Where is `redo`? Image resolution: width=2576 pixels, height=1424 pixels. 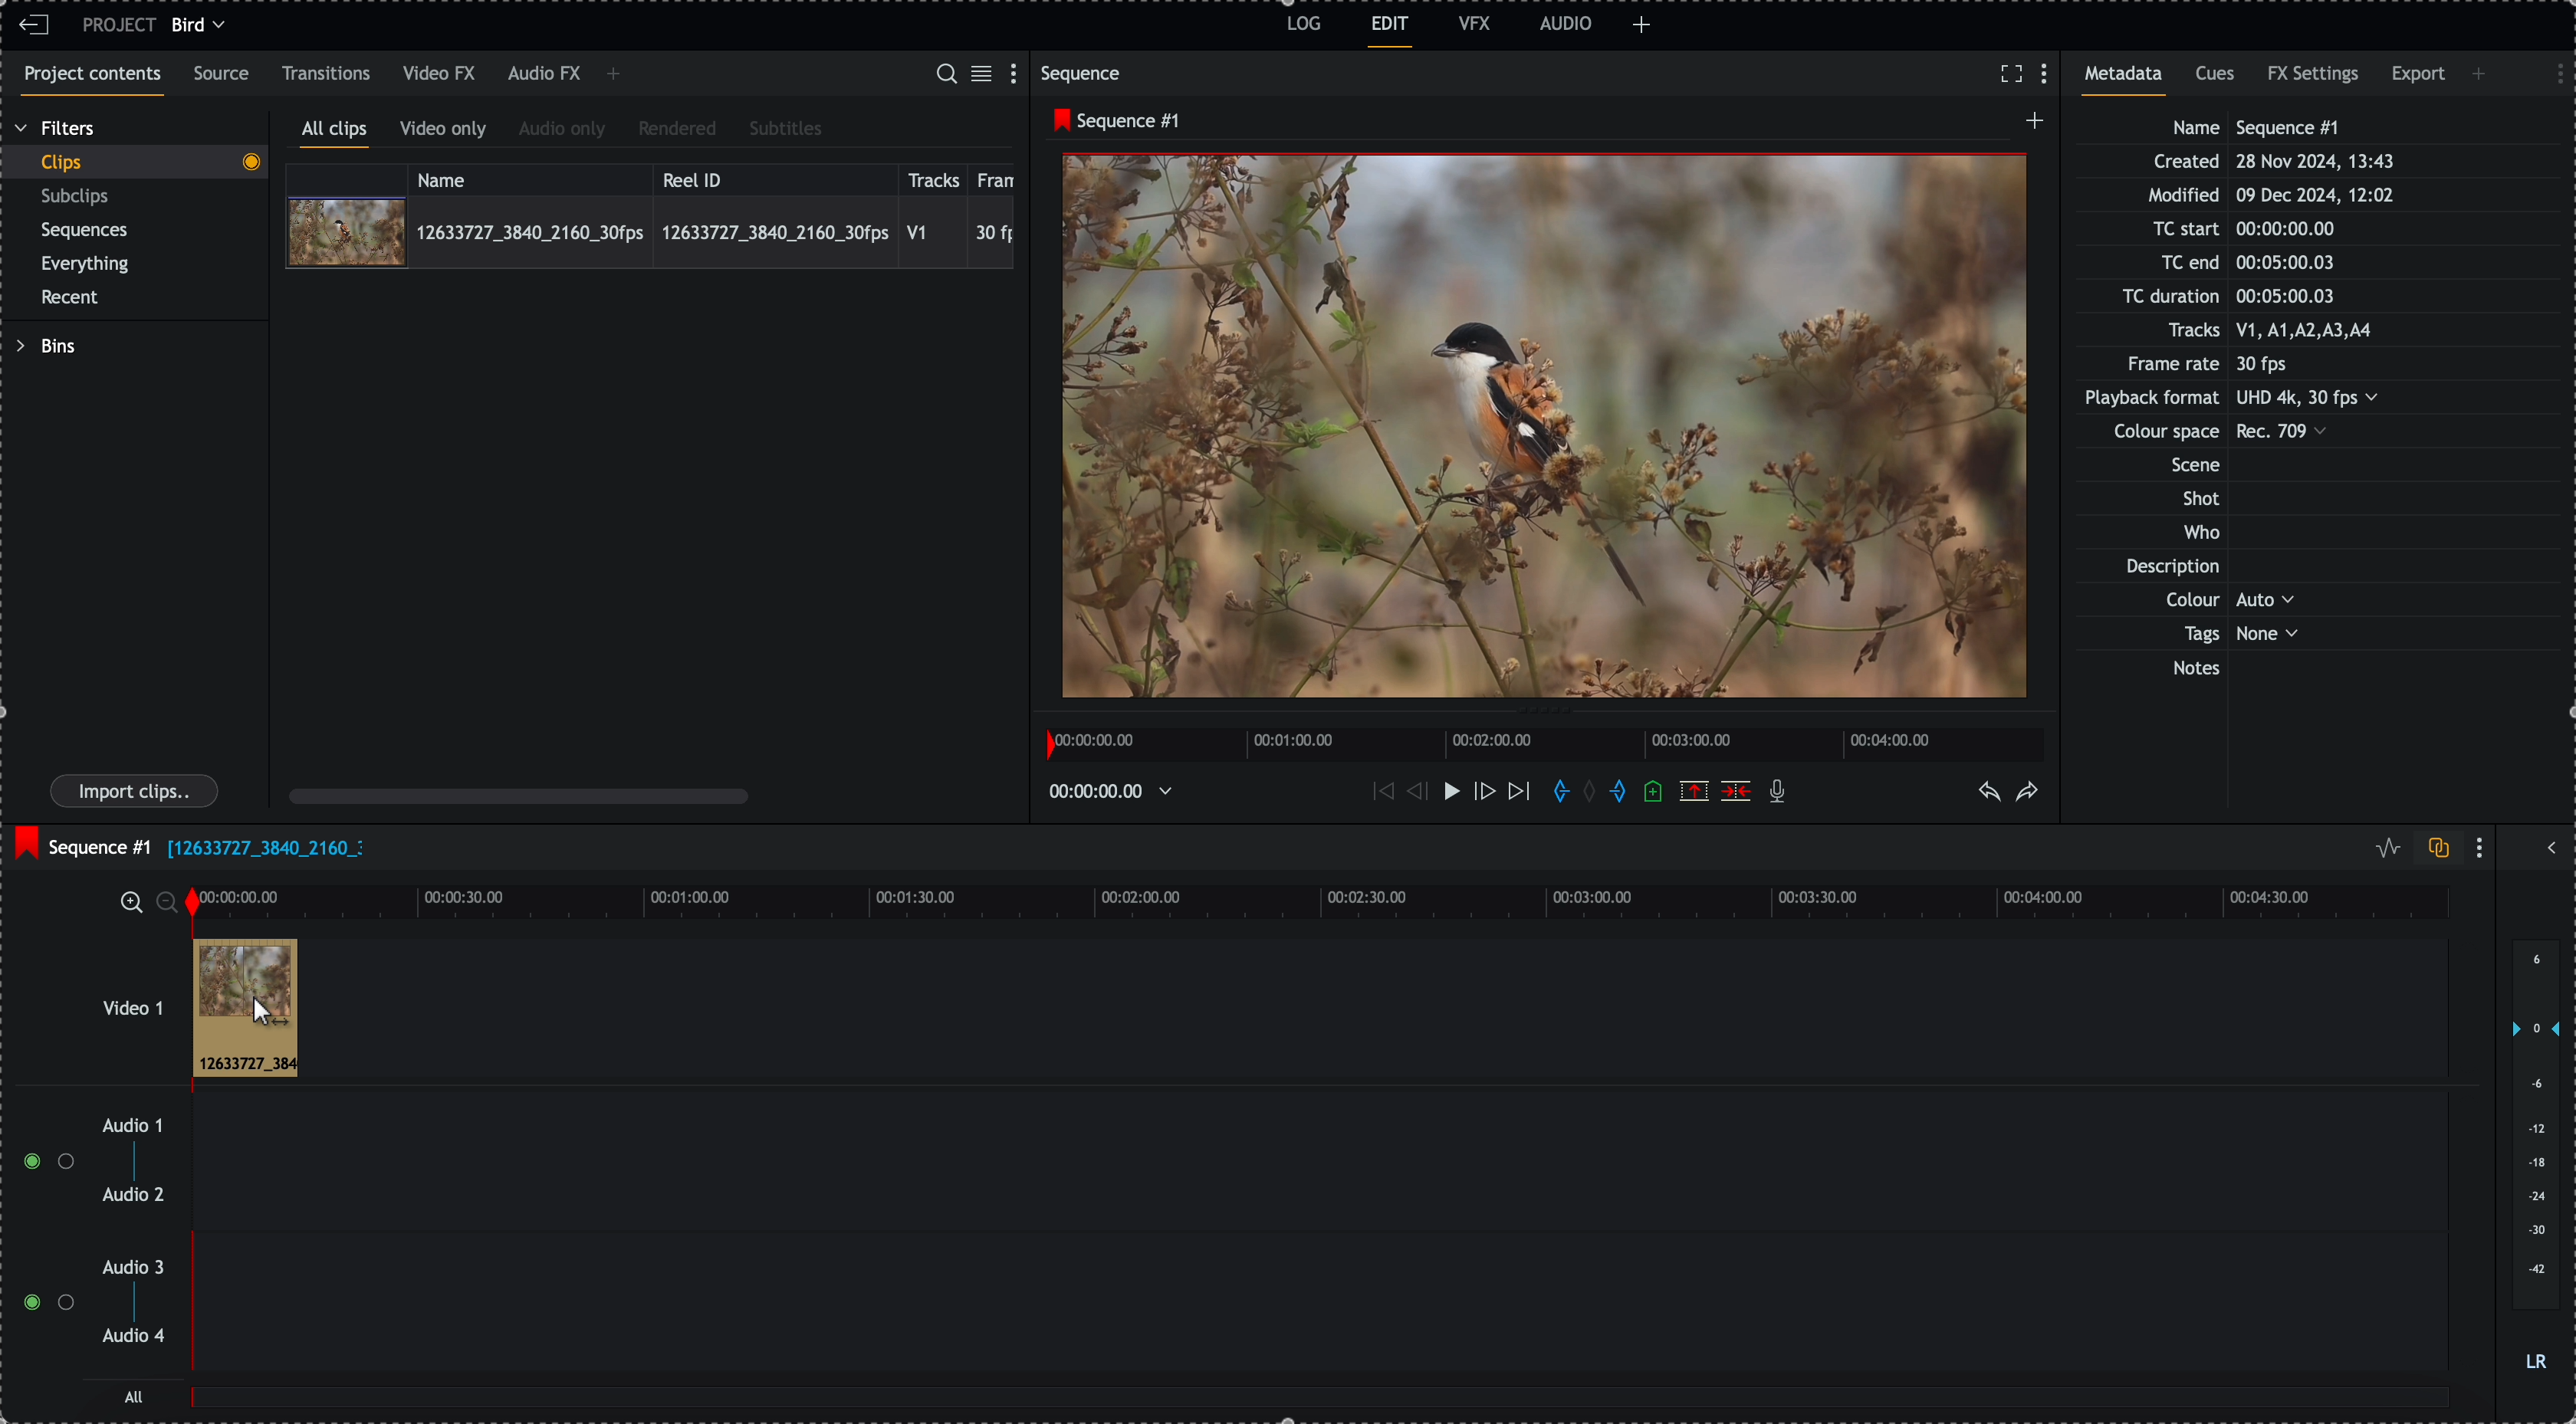 redo is located at coordinates (2028, 793).